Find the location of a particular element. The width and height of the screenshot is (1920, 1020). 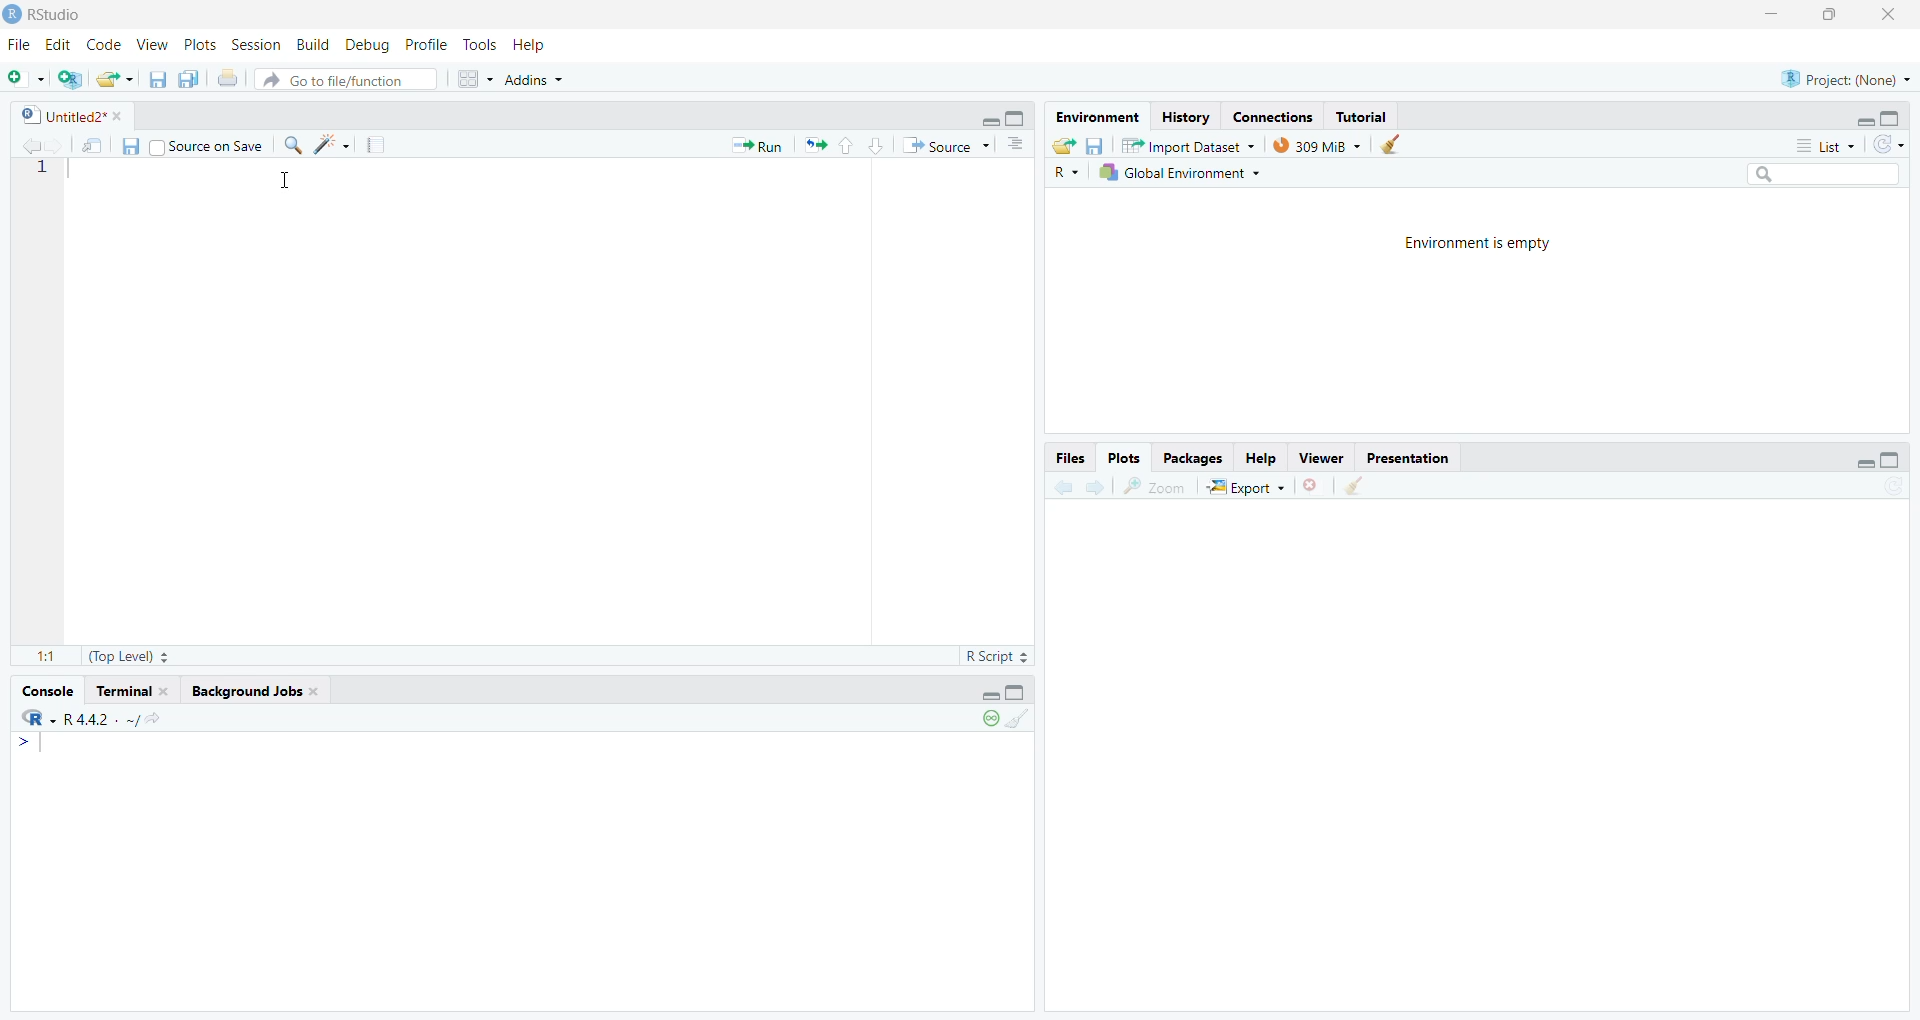

) RStudio is located at coordinates (48, 14).